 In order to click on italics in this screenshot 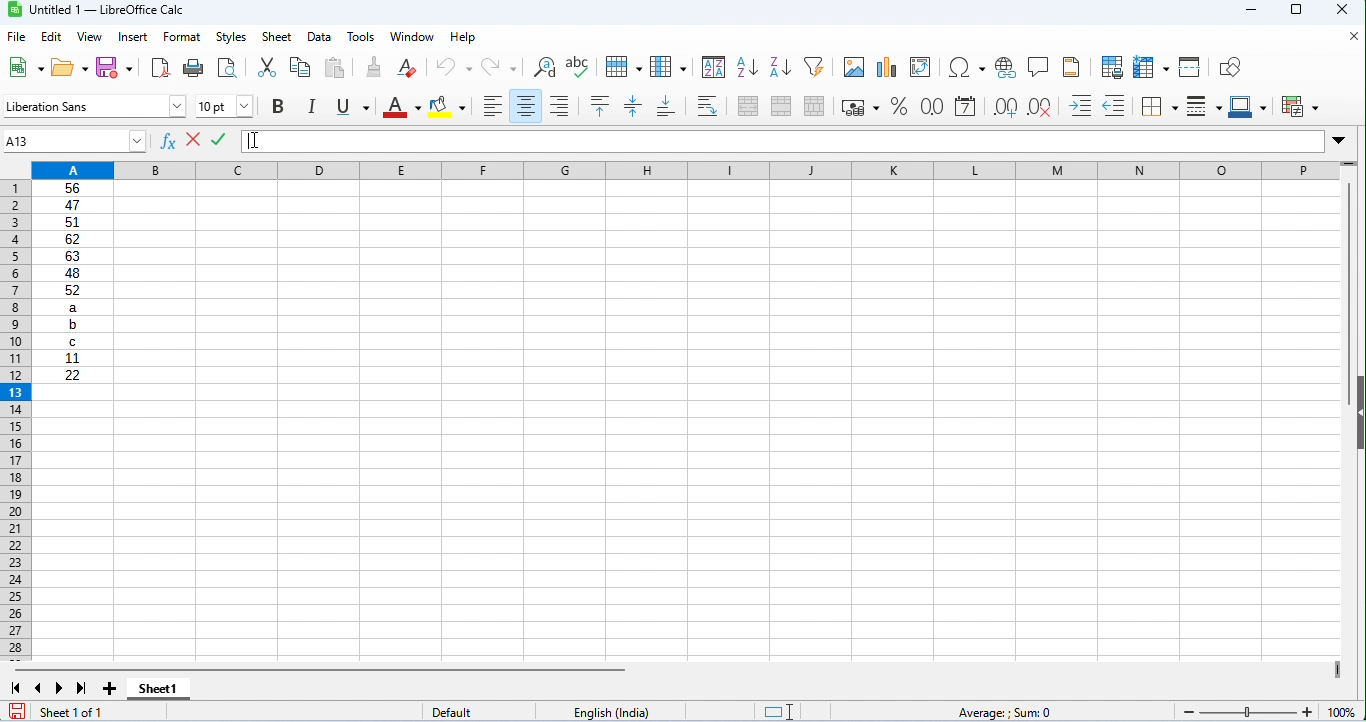, I will do `click(311, 106)`.